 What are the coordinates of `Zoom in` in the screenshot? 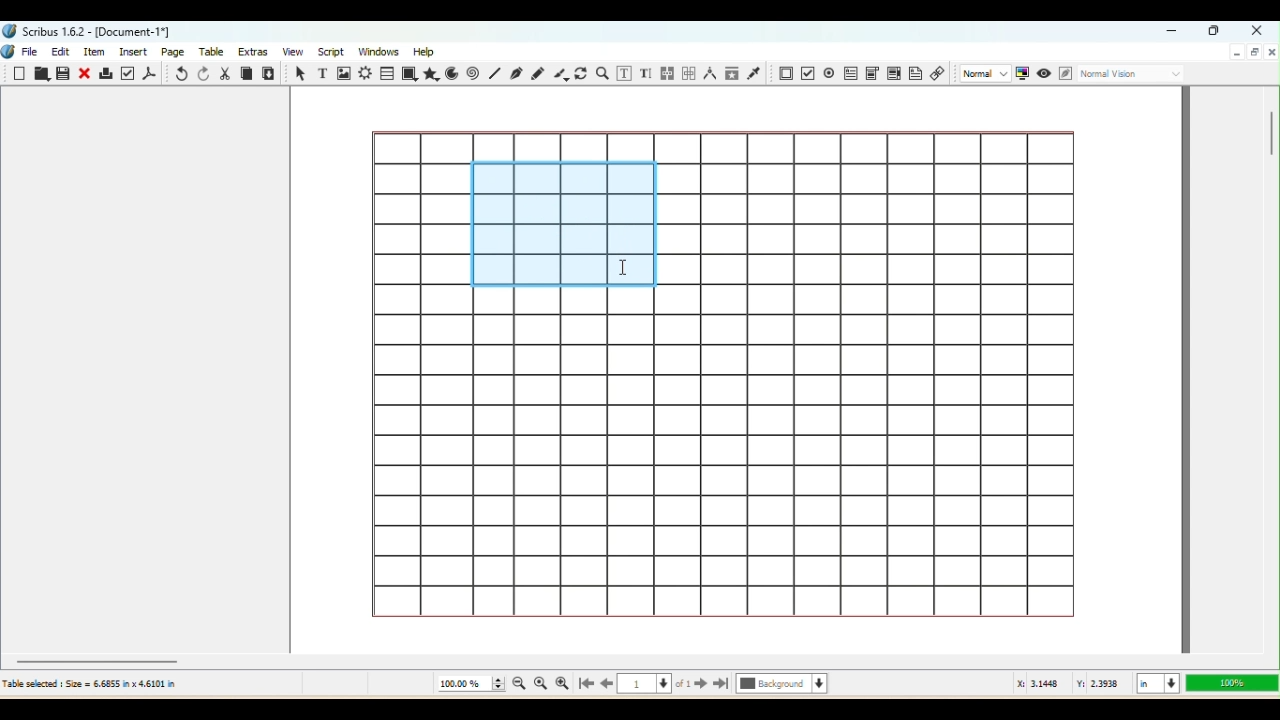 It's located at (562, 684).